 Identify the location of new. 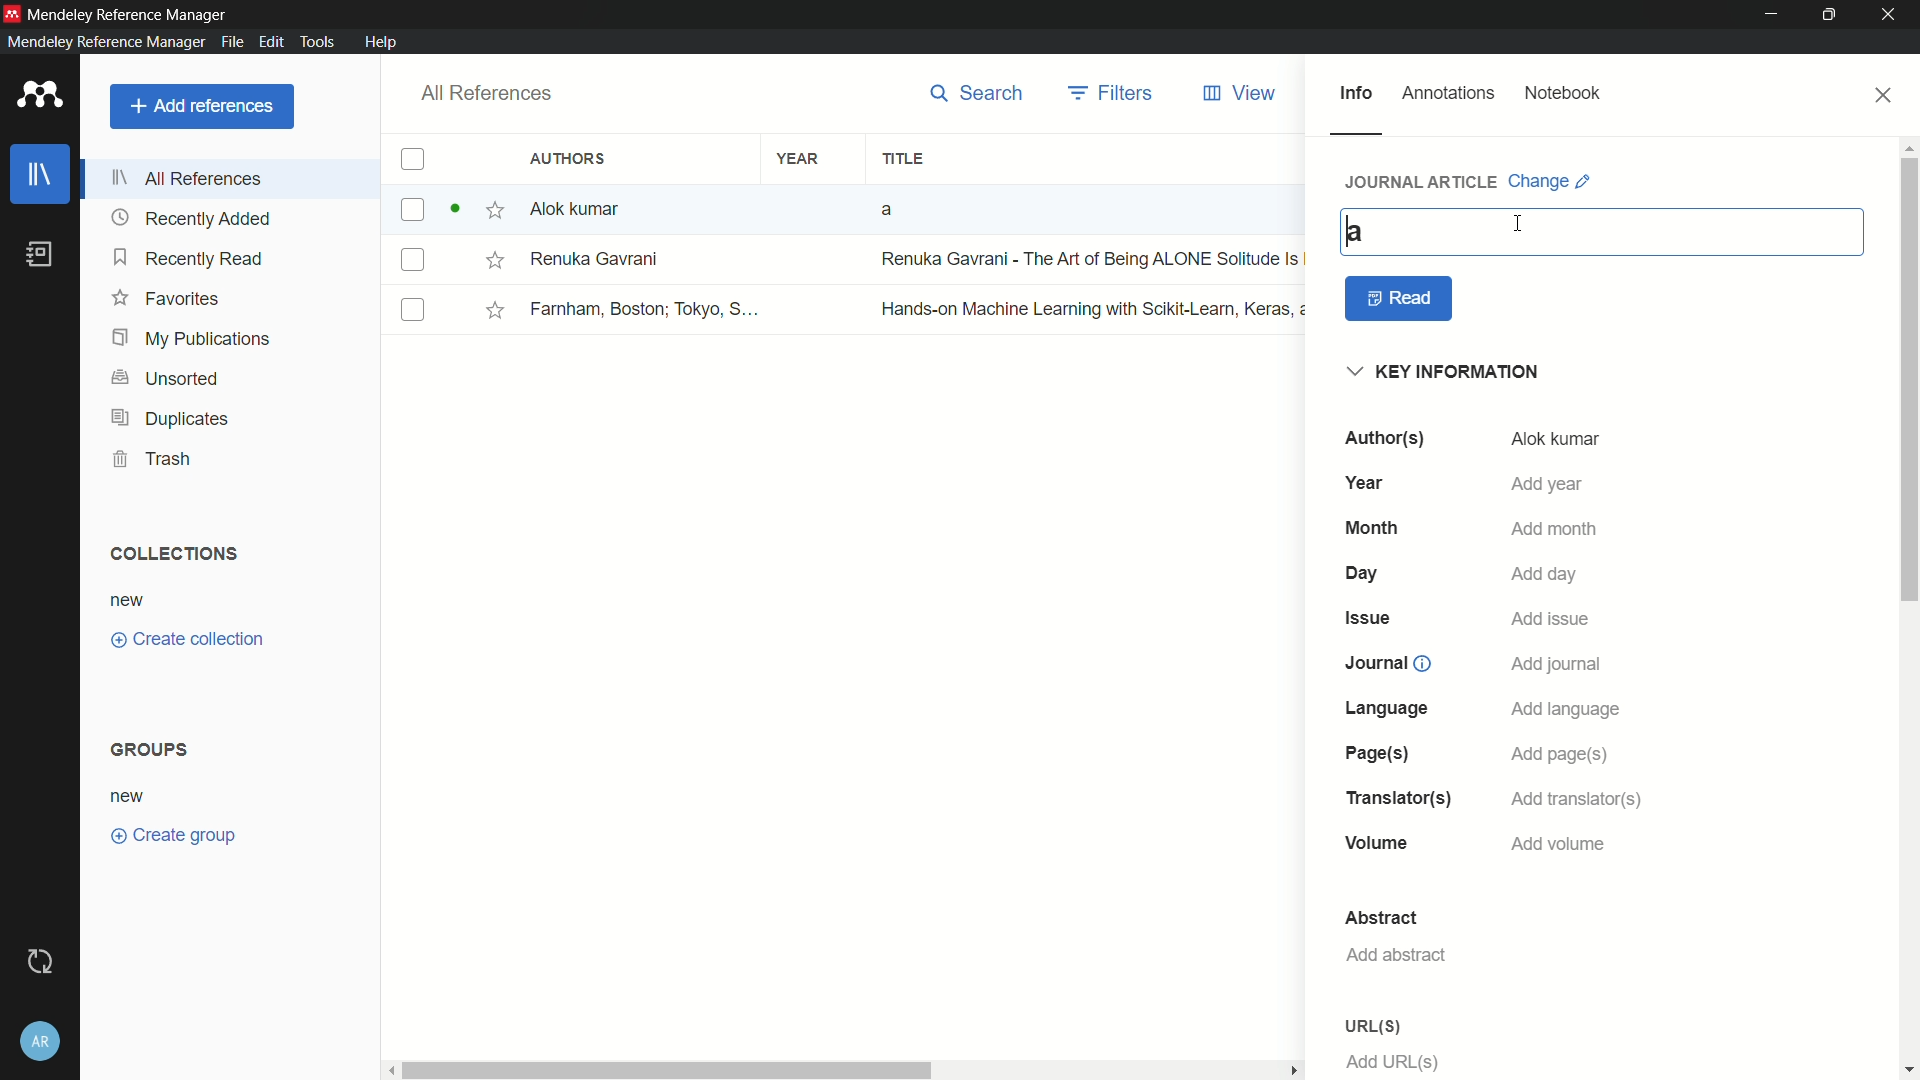
(129, 798).